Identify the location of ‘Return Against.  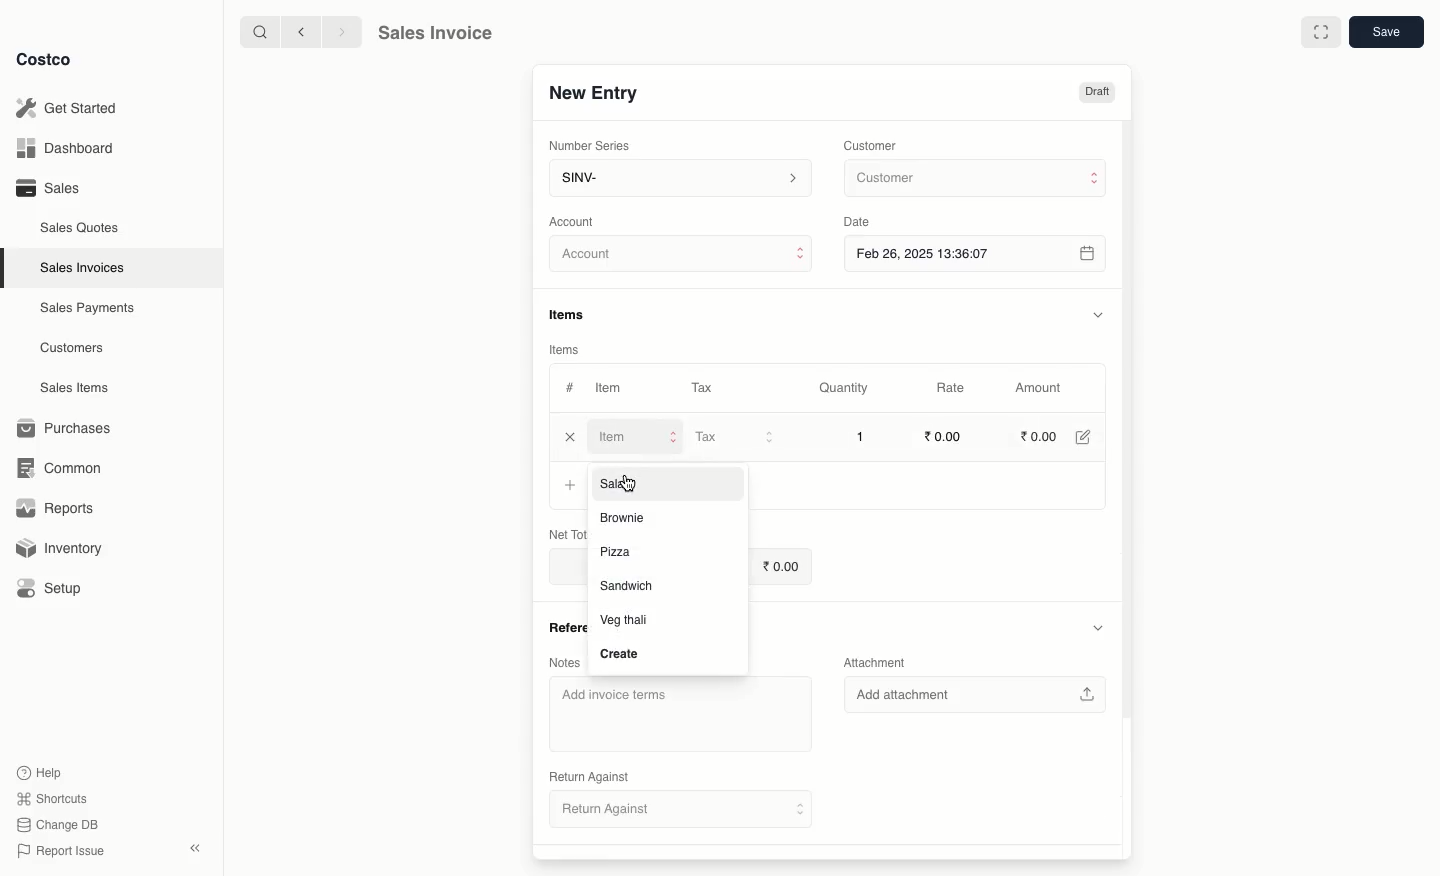
(588, 774).